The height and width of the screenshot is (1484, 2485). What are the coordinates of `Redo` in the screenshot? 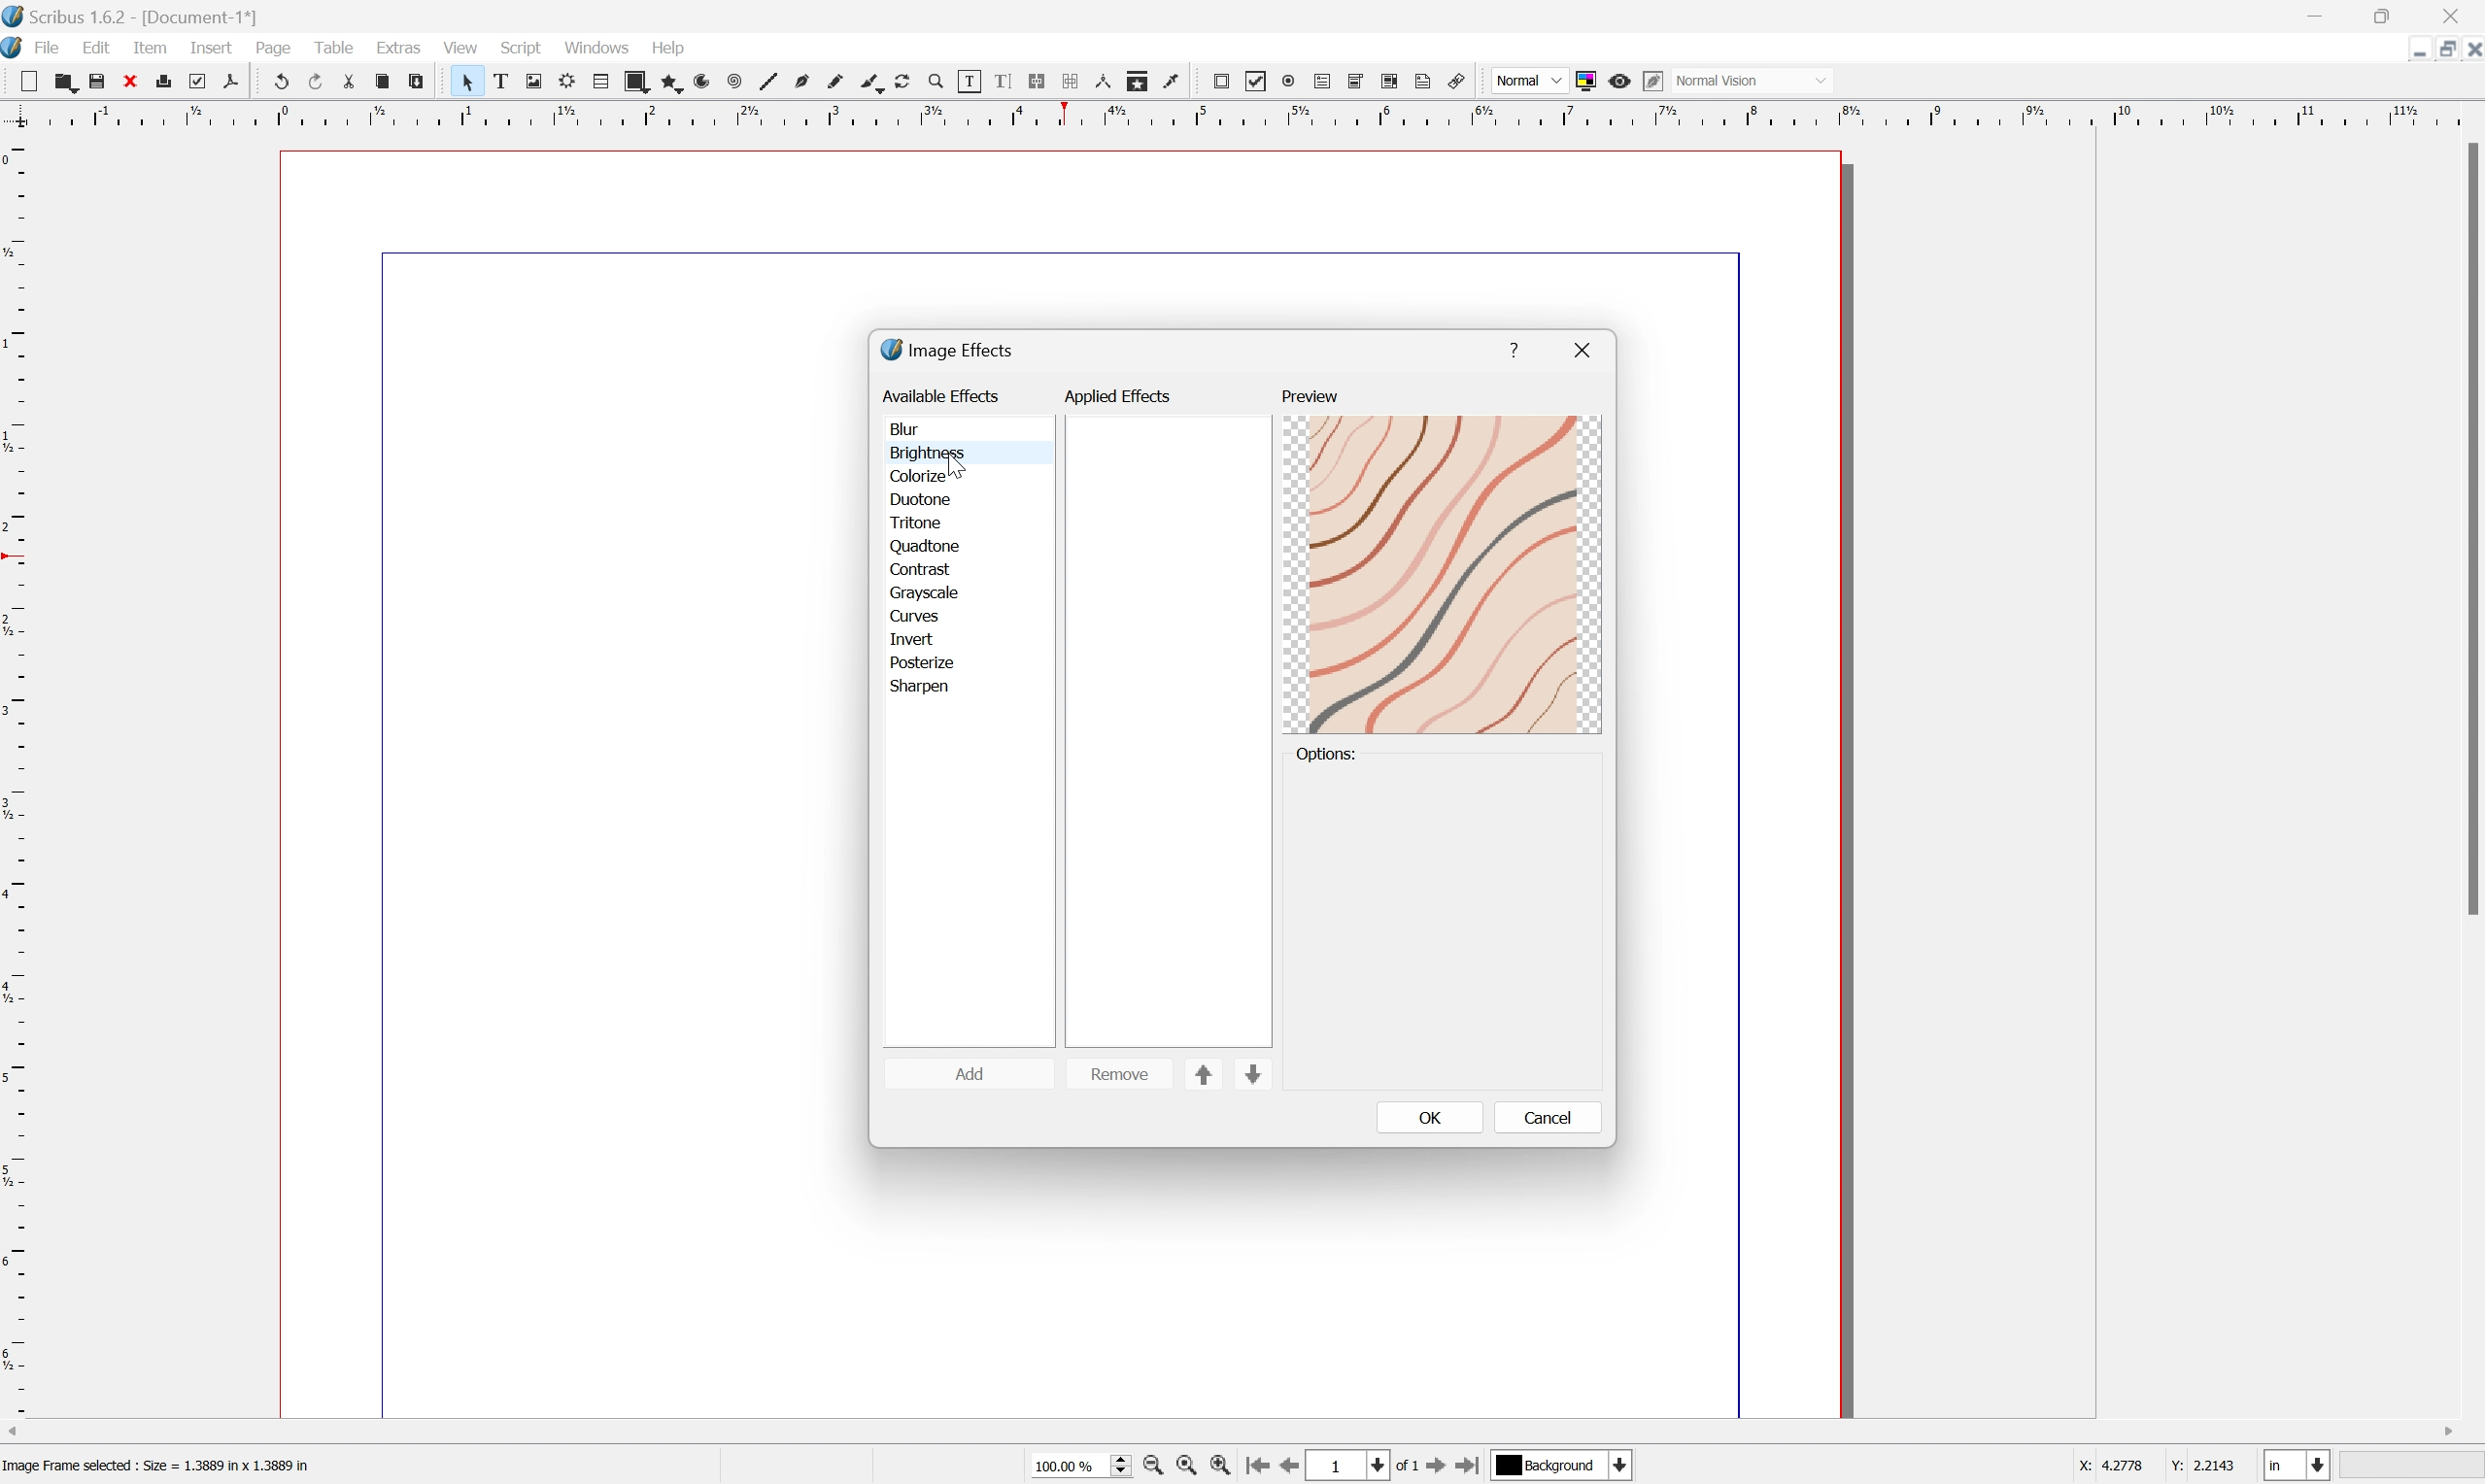 It's located at (313, 80).